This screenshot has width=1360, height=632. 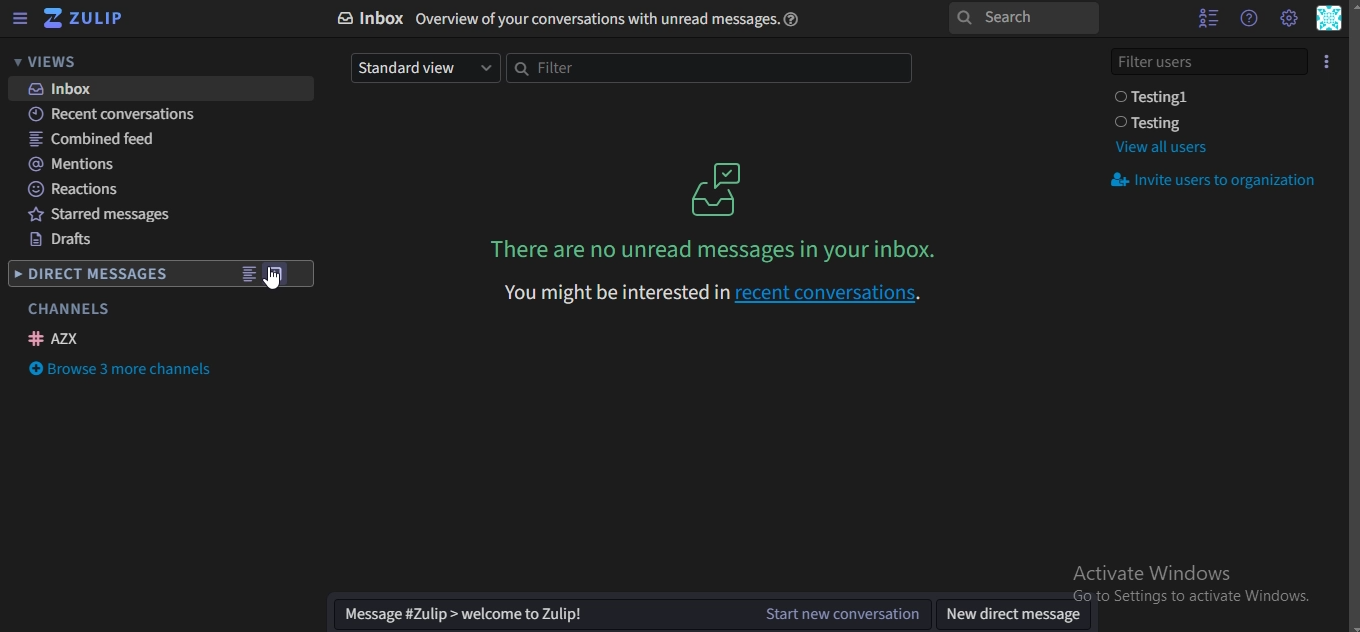 What do you see at coordinates (124, 371) in the screenshot?
I see `browse 3 more channels` at bounding box center [124, 371].